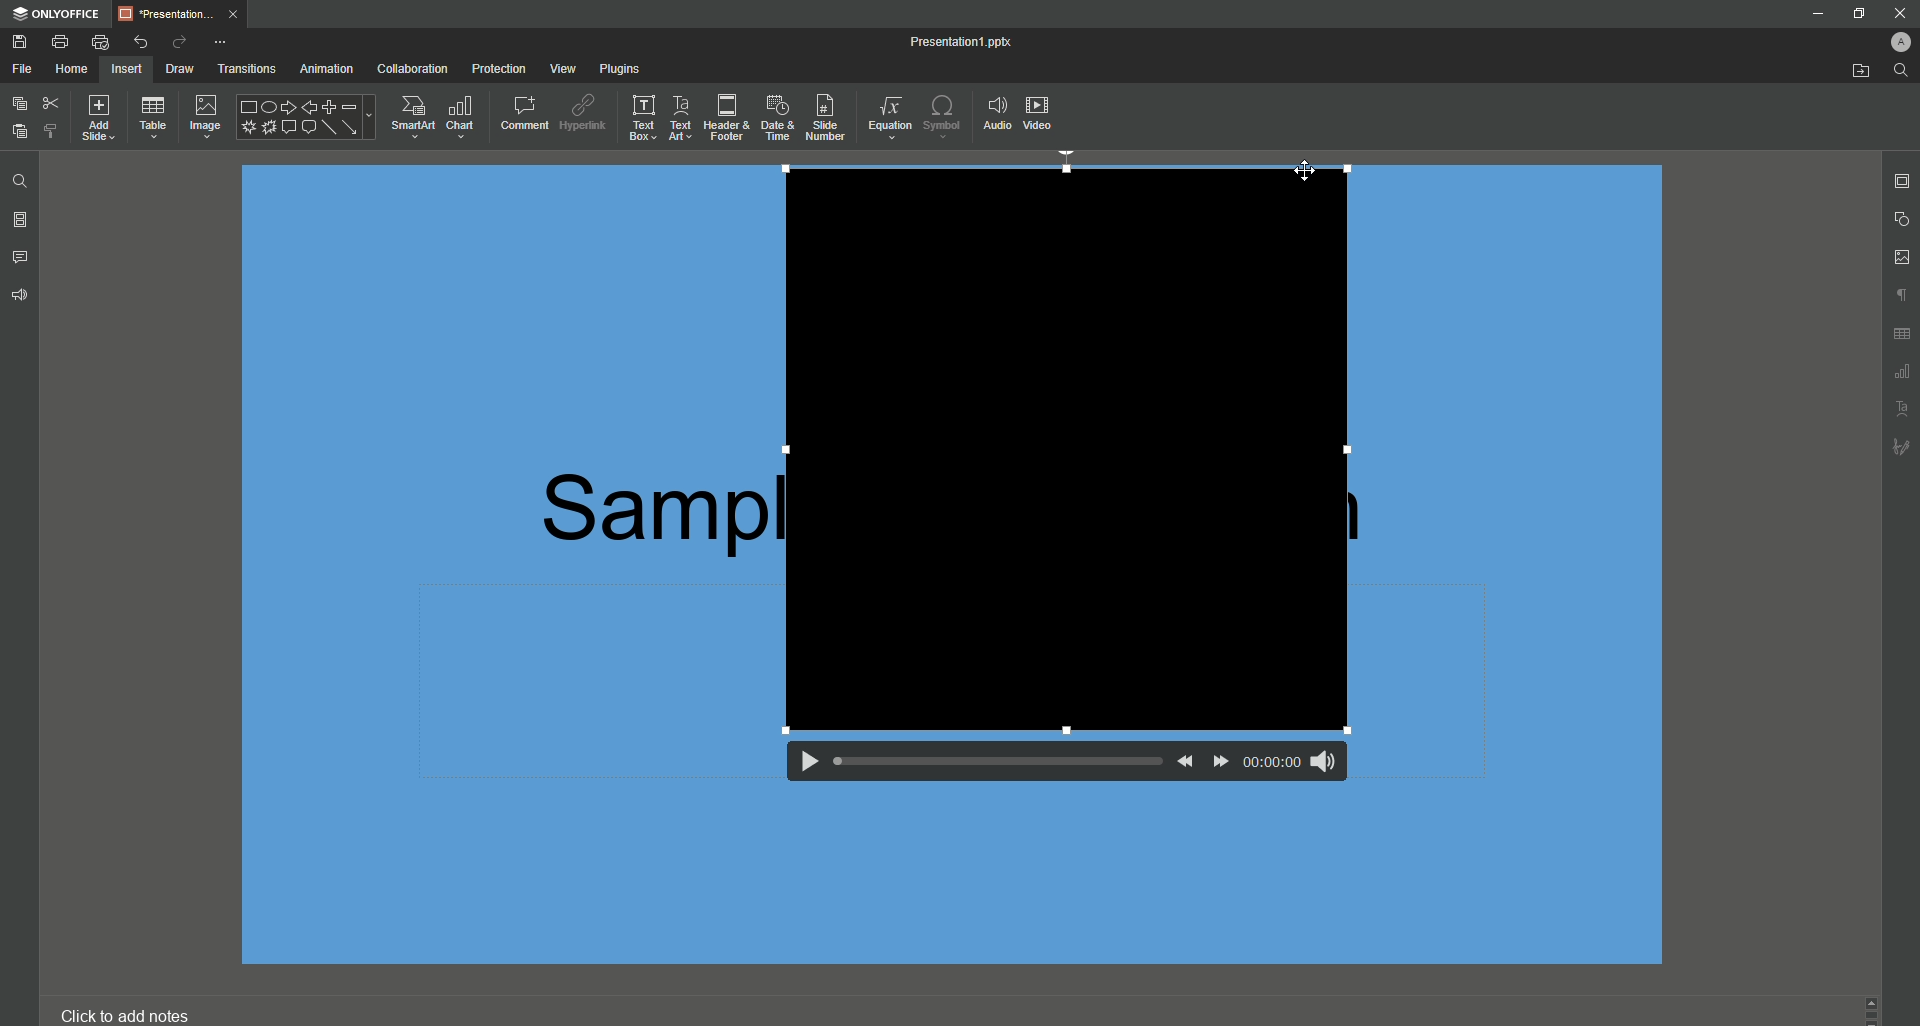 This screenshot has height=1026, width=1920. What do you see at coordinates (829, 119) in the screenshot?
I see `Slide Number` at bounding box center [829, 119].